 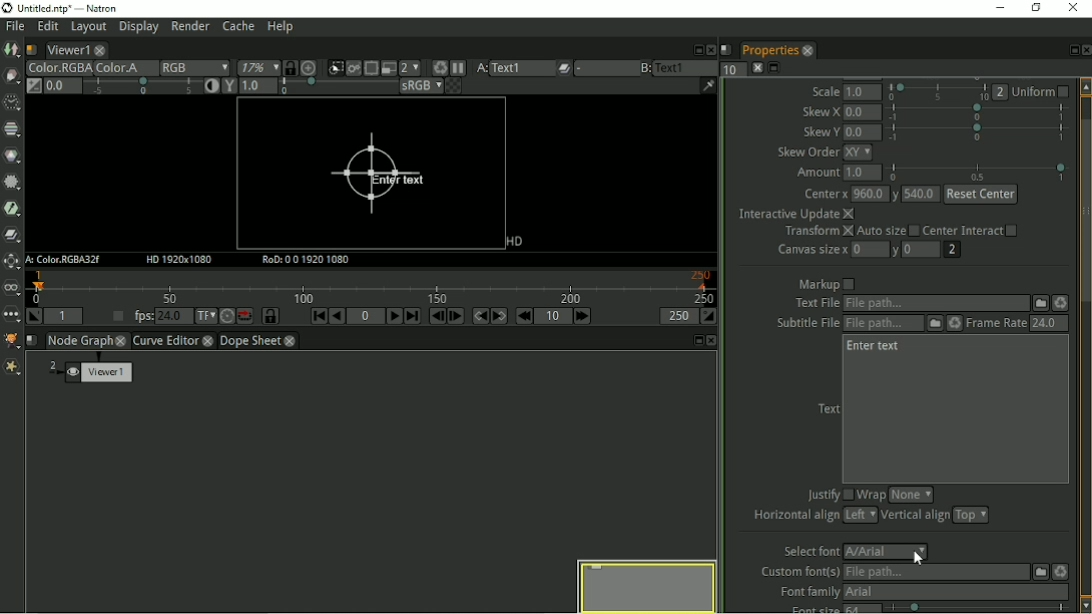 What do you see at coordinates (808, 153) in the screenshot?
I see `skew Order` at bounding box center [808, 153].